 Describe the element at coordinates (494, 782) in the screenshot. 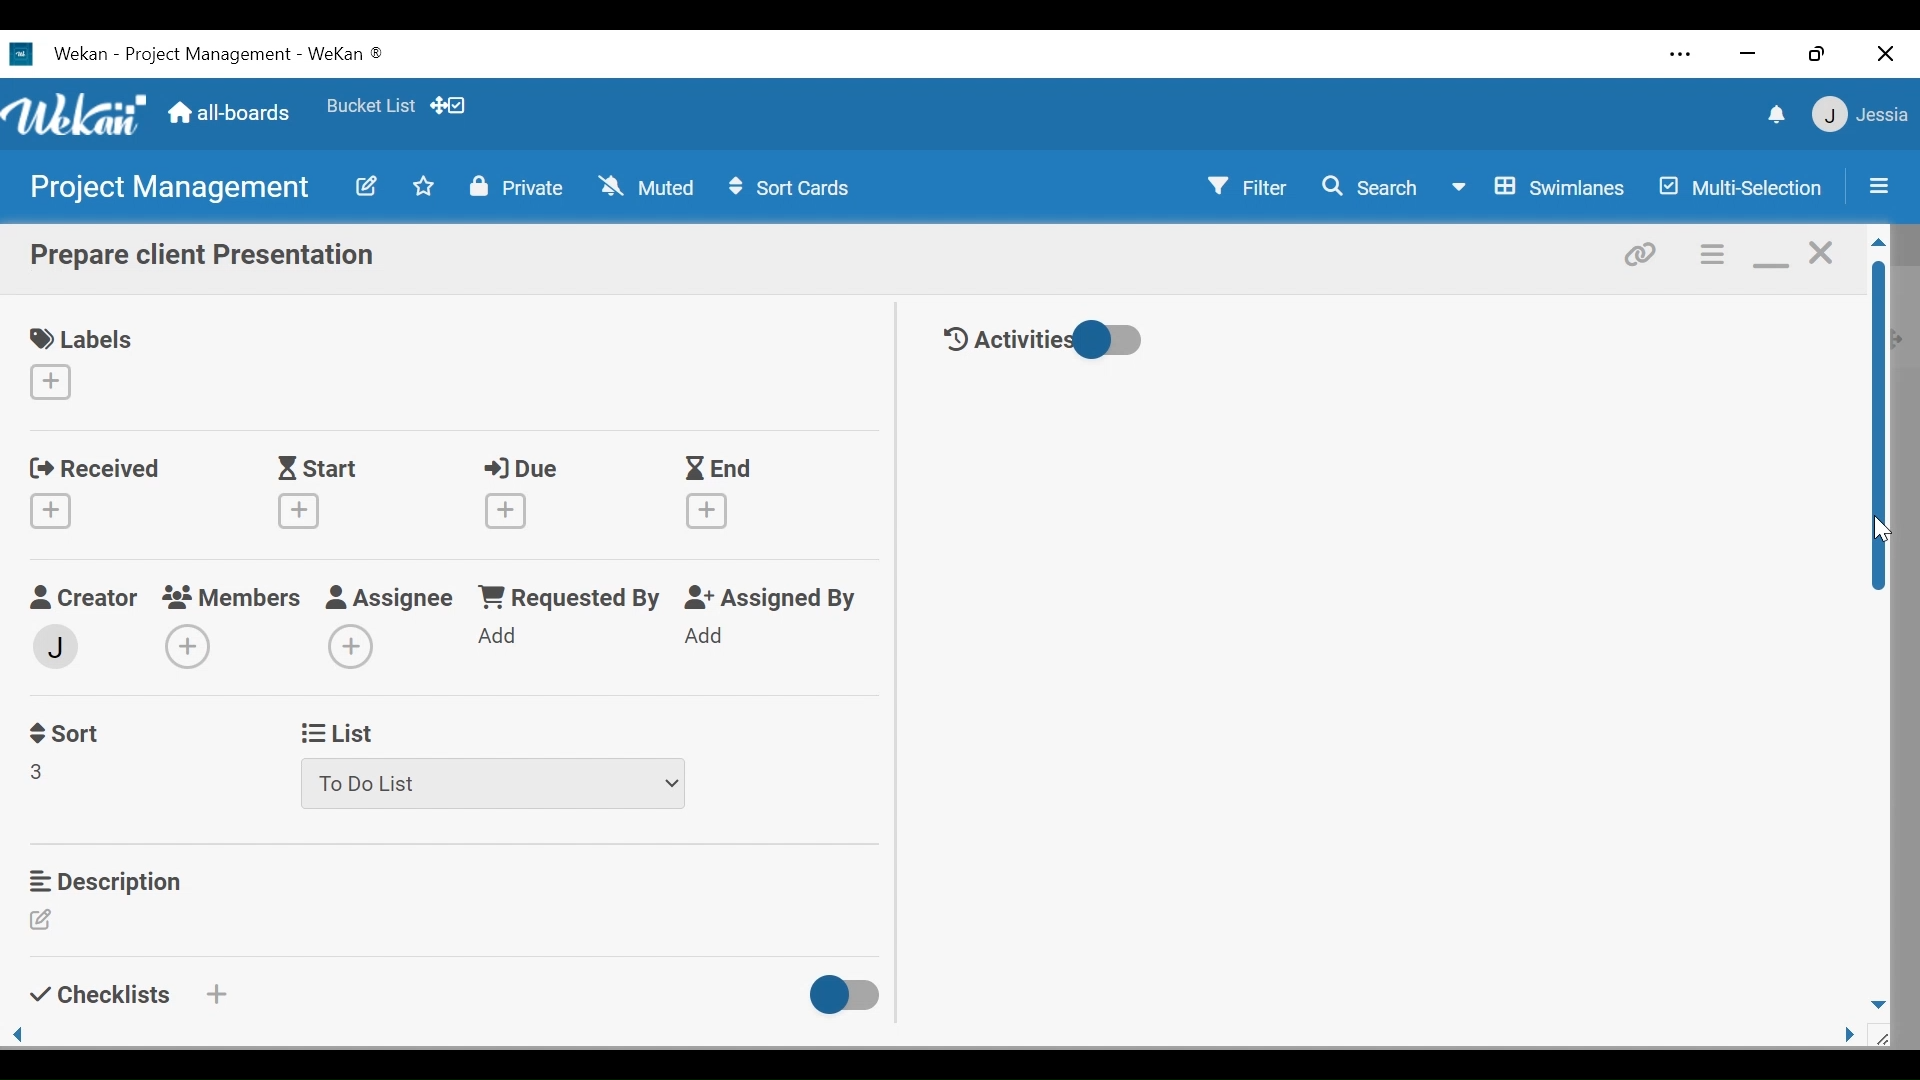

I see `List dropdown menu` at that location.